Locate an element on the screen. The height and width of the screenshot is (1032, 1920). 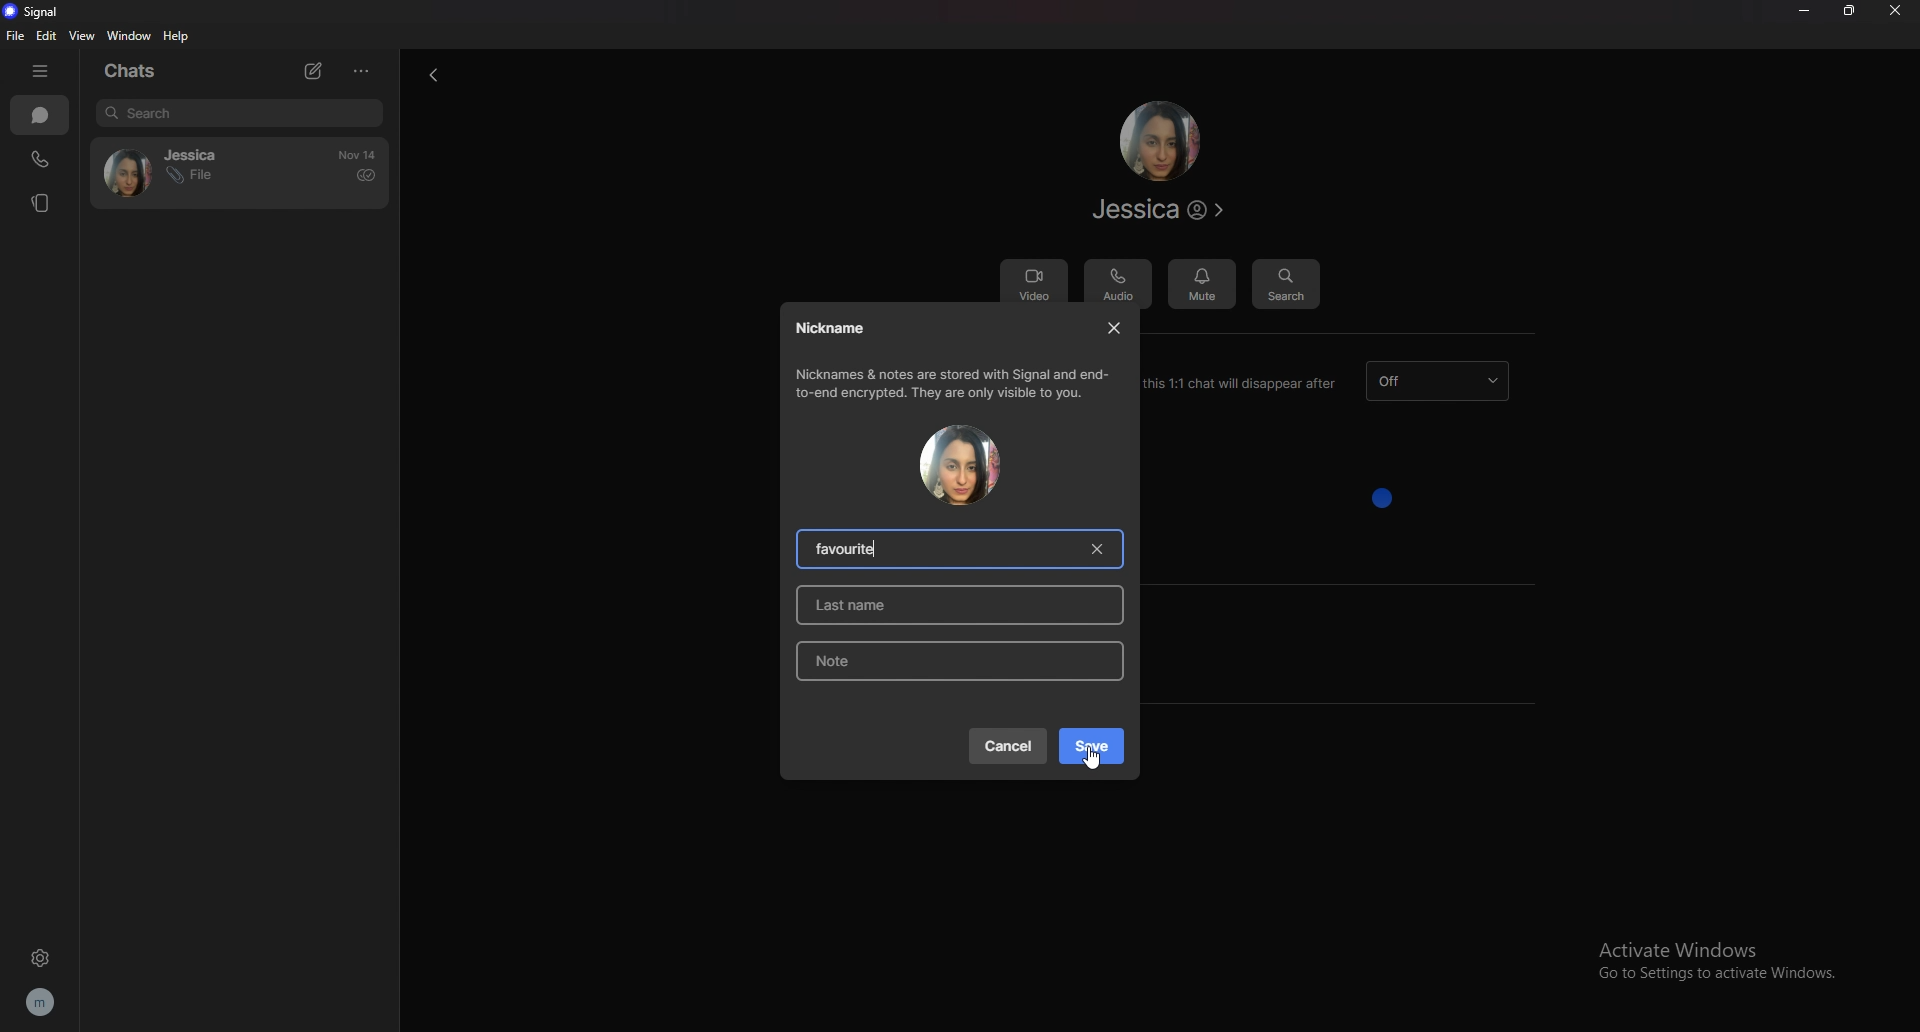
view is located at coordinates (84, 35).